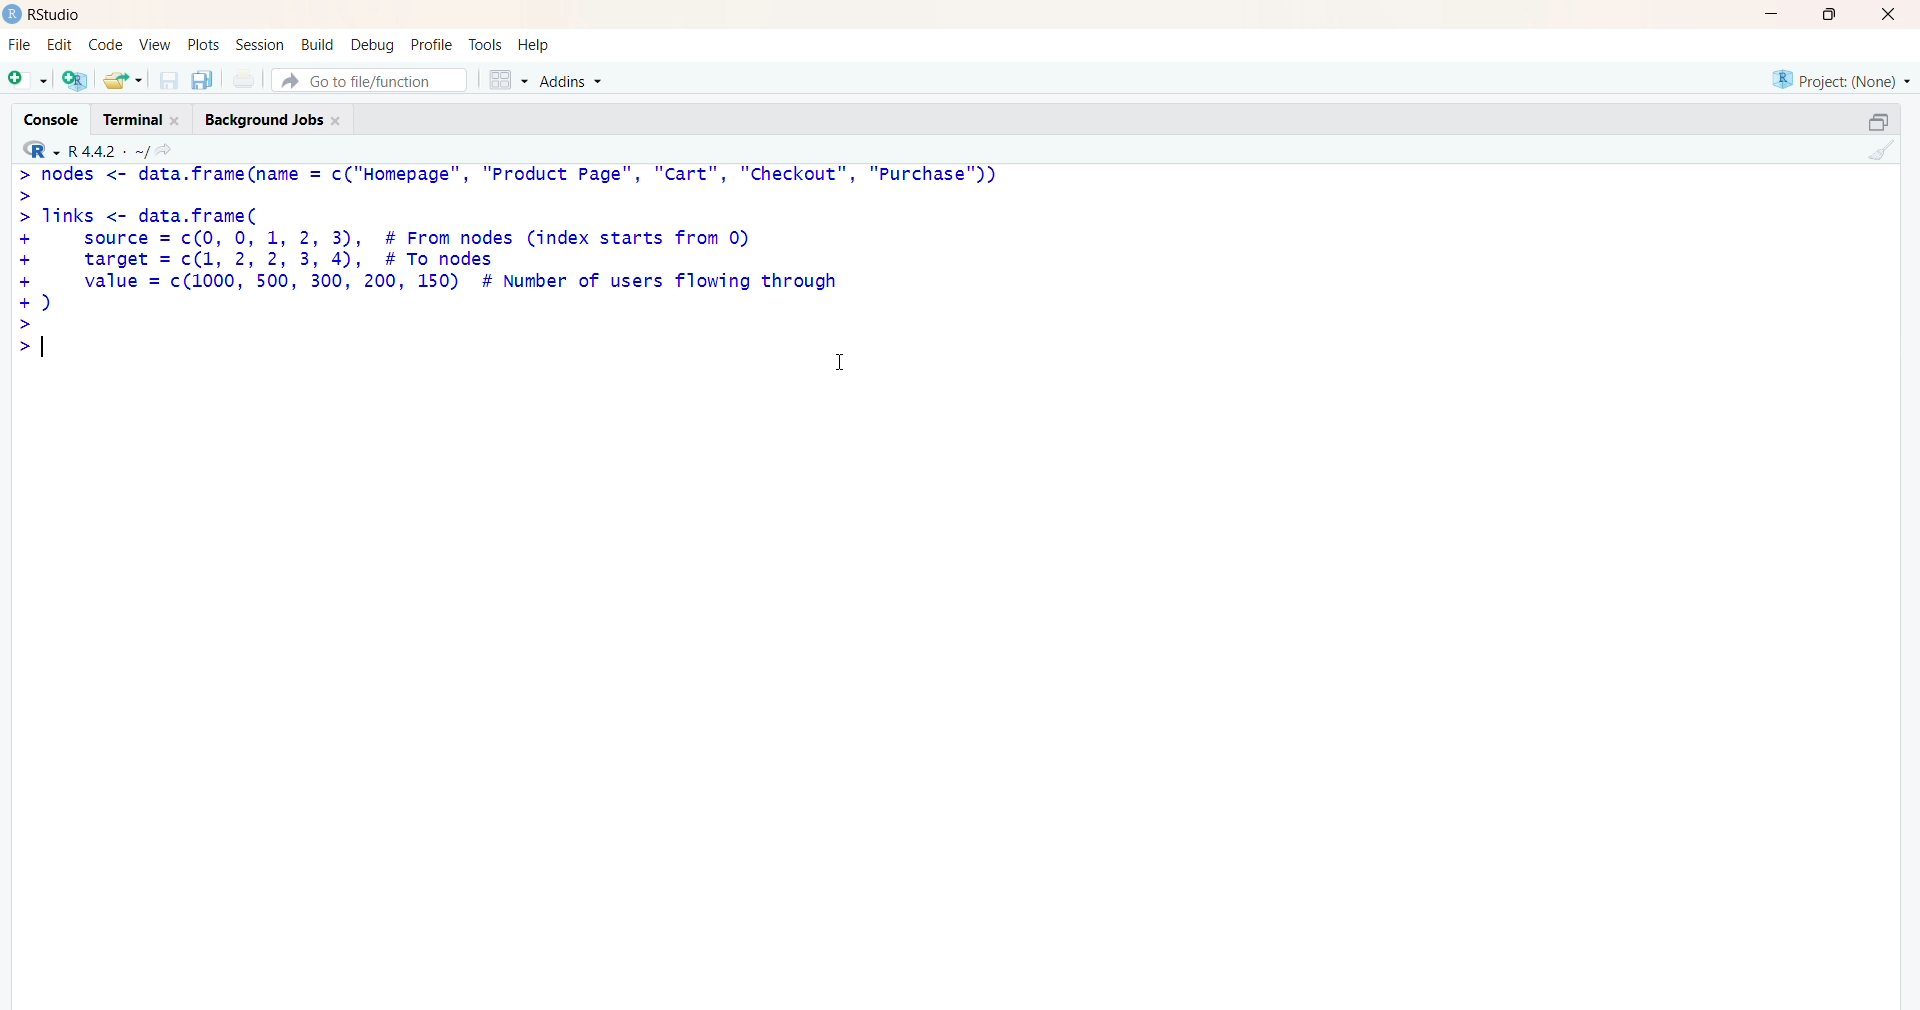 The width and height of the screenshot is (1920, 1010). Describe the element at coordinates (1886, 17) in the screenshot. I see `exit` at that location.